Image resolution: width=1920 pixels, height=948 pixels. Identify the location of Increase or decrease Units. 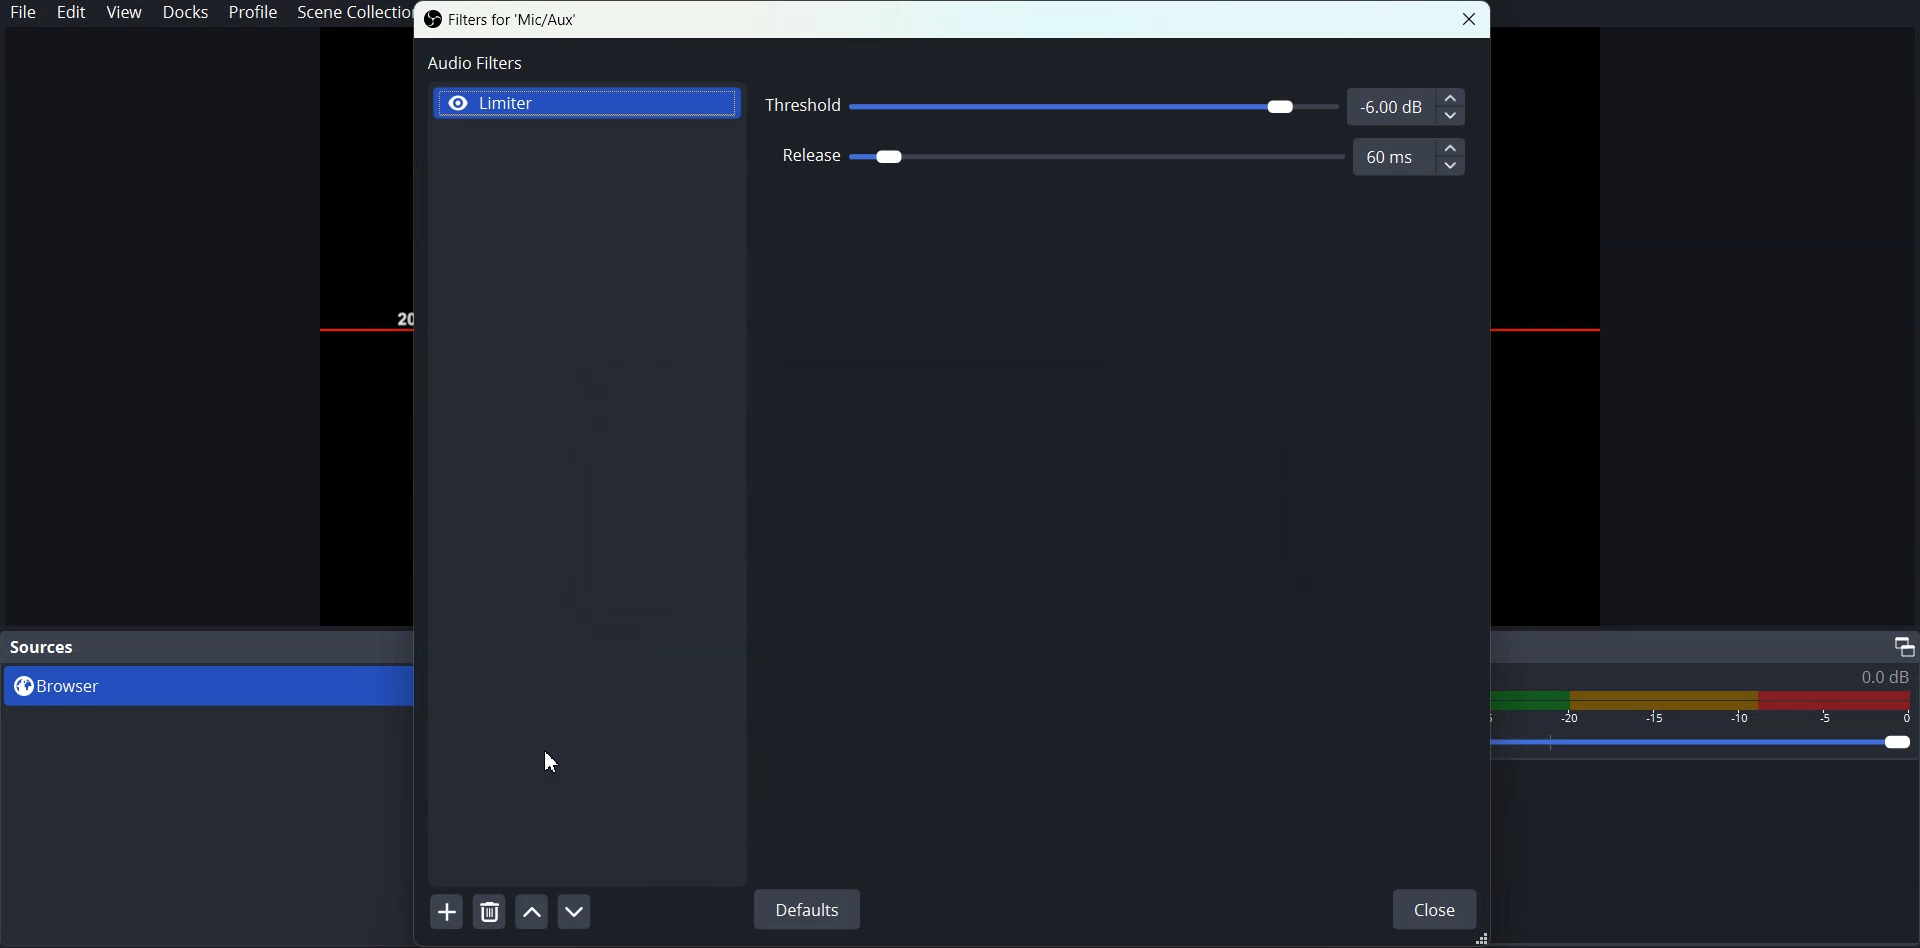
(1451, 156).